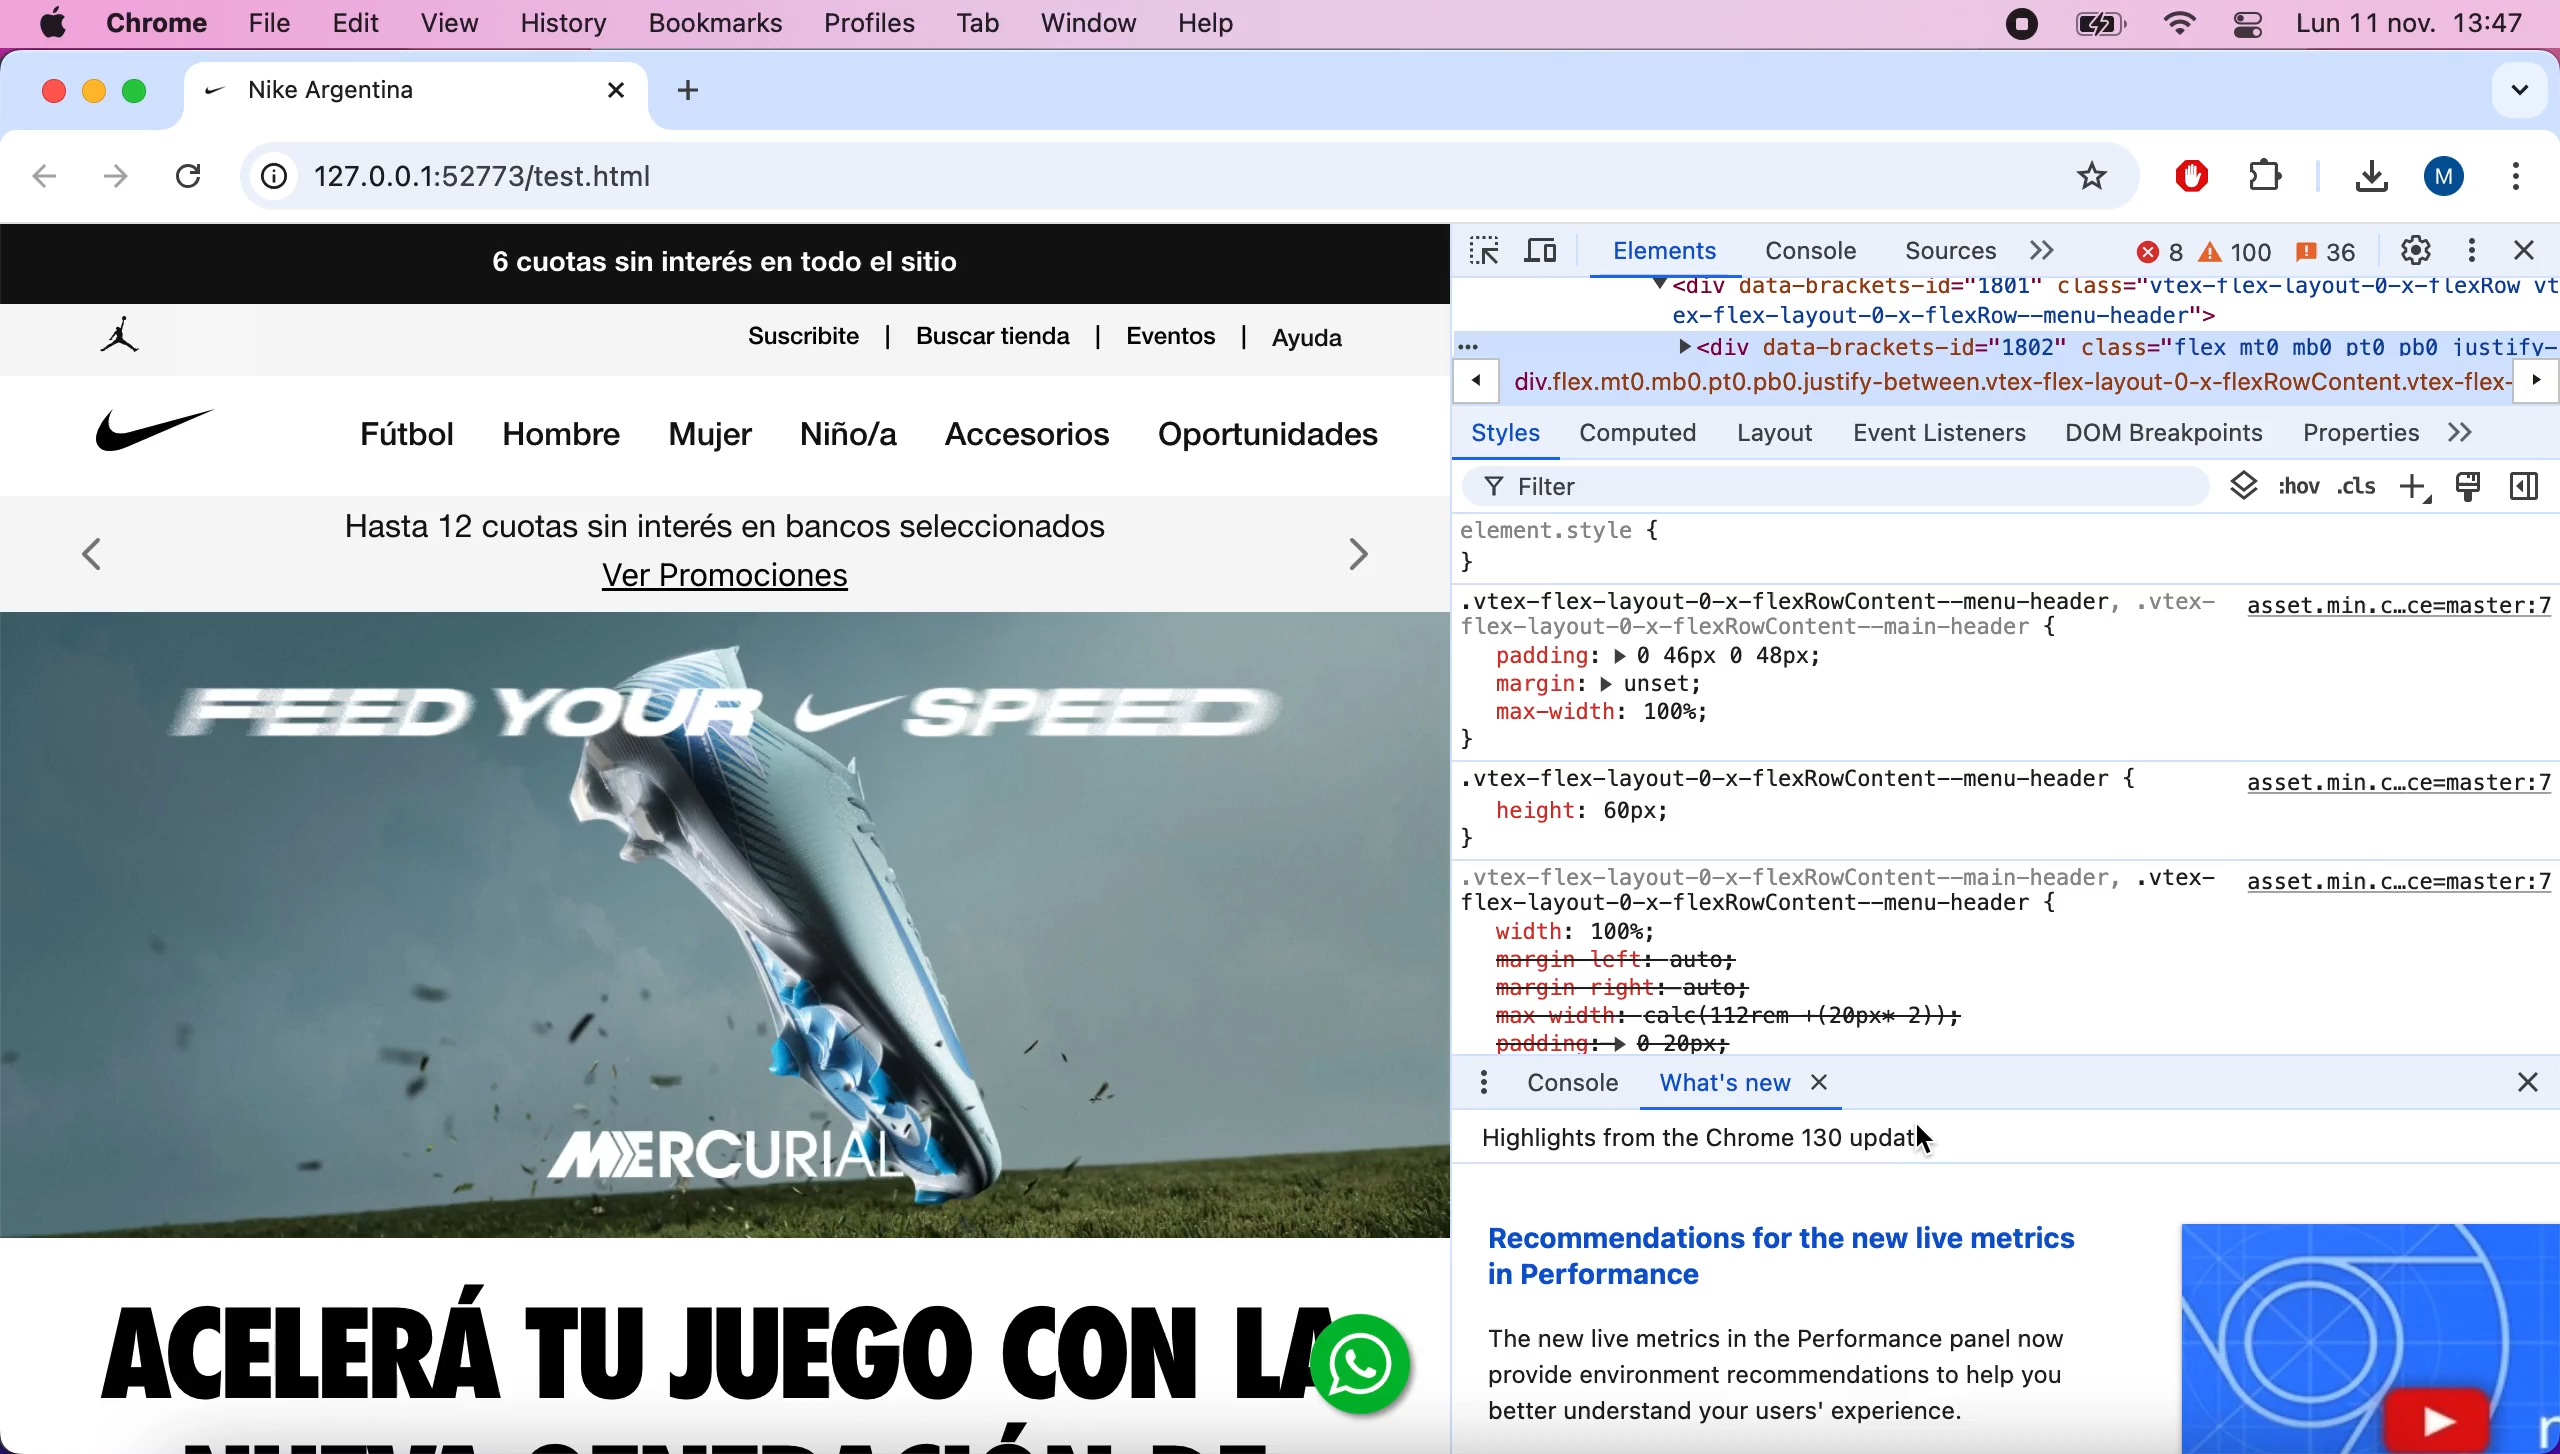 Image resolution: width=2560 pixels, height=1454 pixels. What do you see at coordinates (2101, 28) in the screenshot?
I see `battery` at bounding box center [2101, 28].